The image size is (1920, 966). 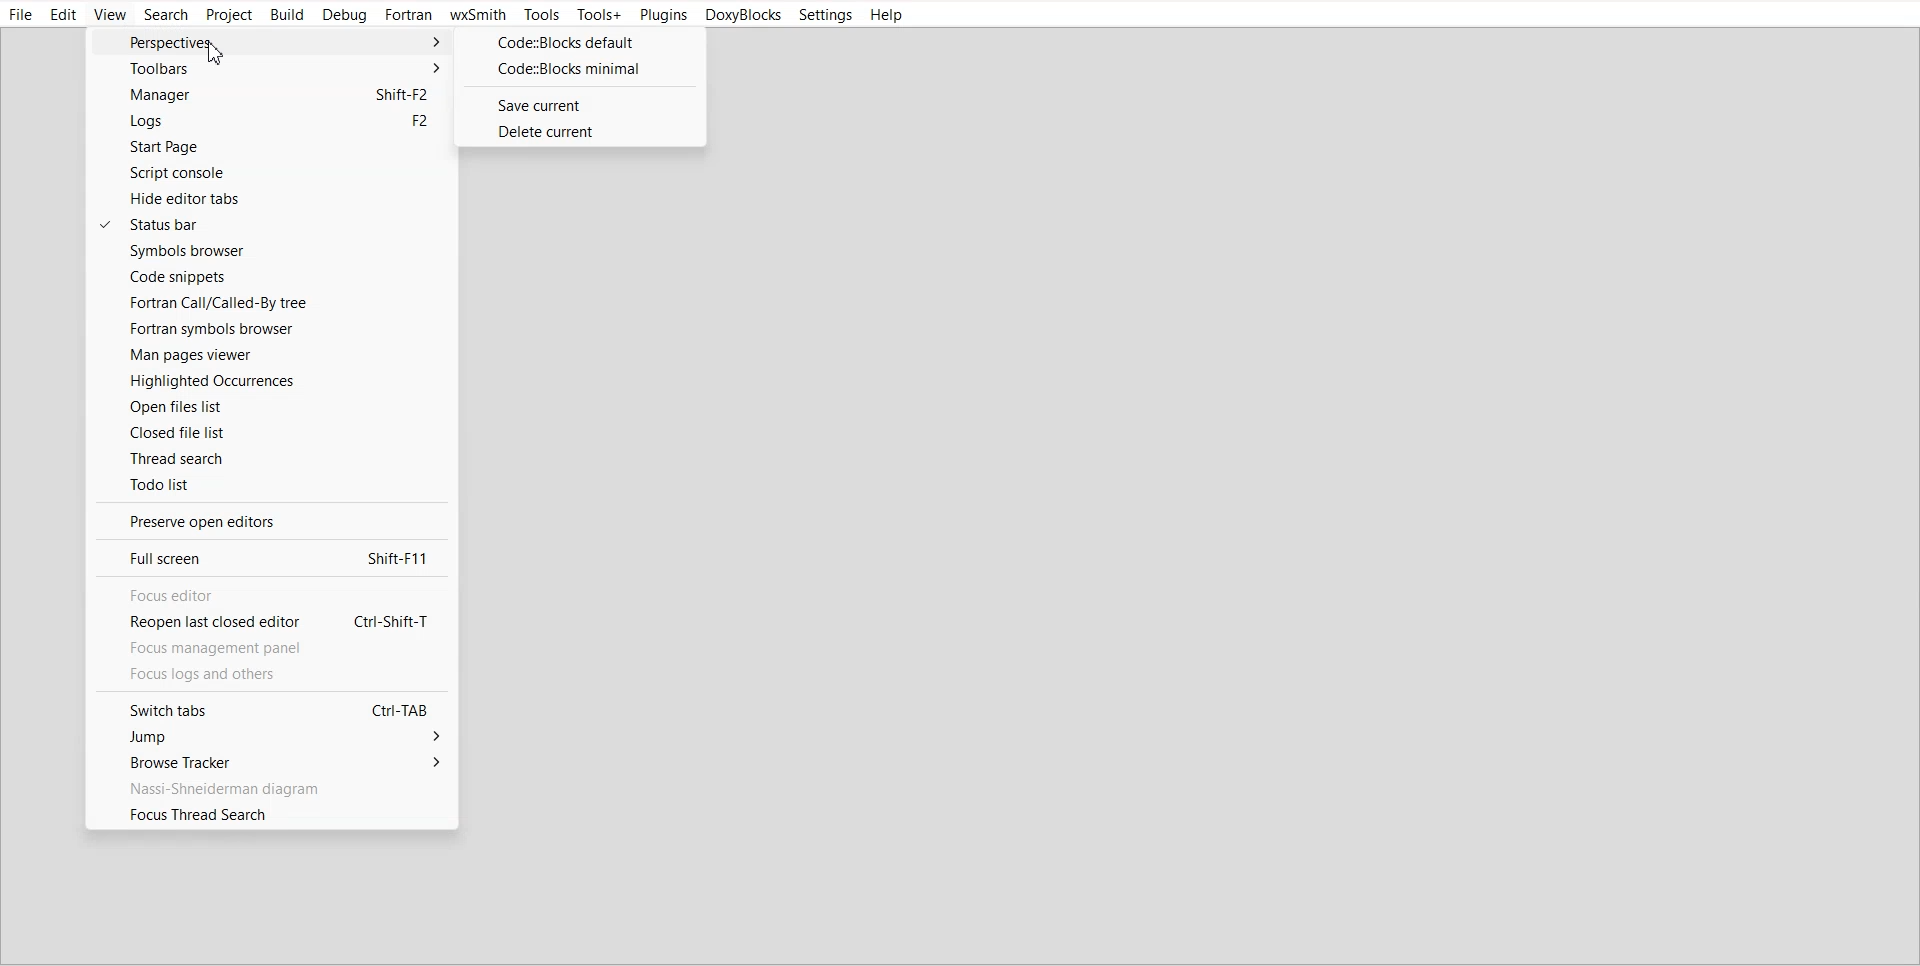 I want to click on Highlighted Occurrences, so click(x=270, y=380).